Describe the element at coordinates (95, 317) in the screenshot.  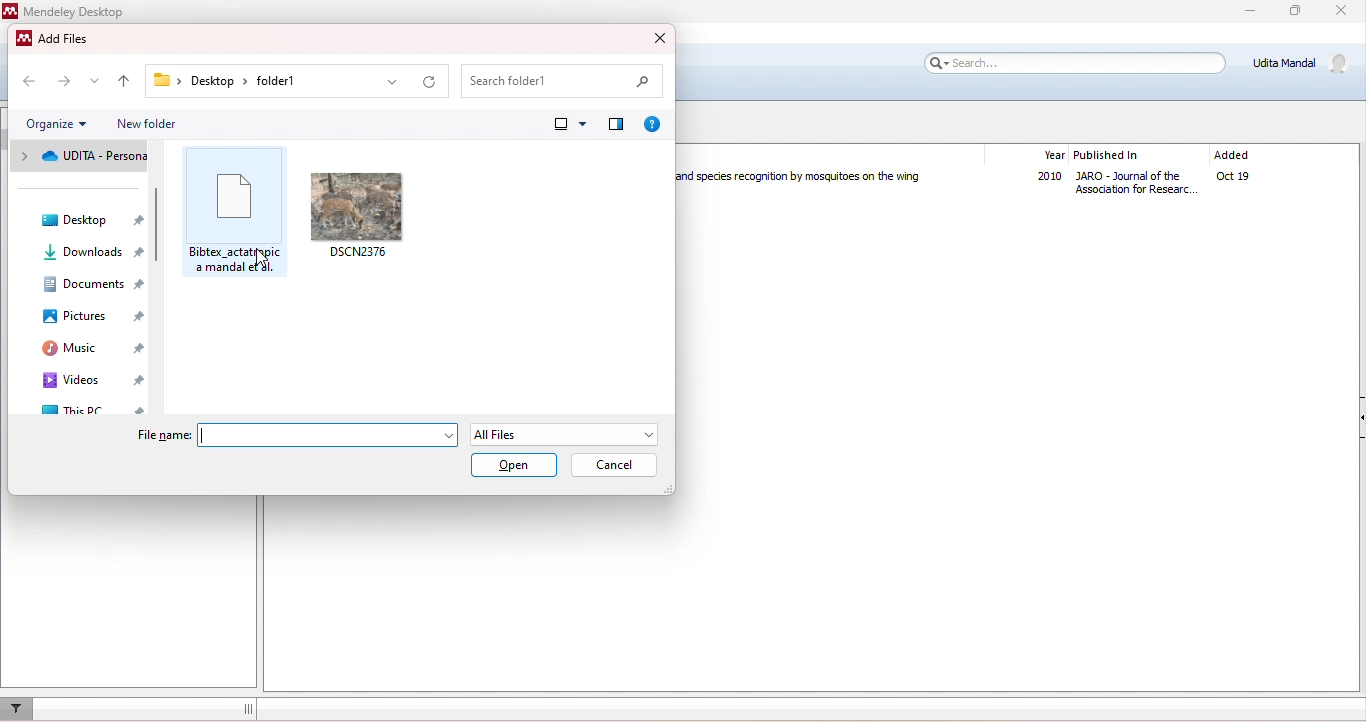
I see `pictures` at that location.